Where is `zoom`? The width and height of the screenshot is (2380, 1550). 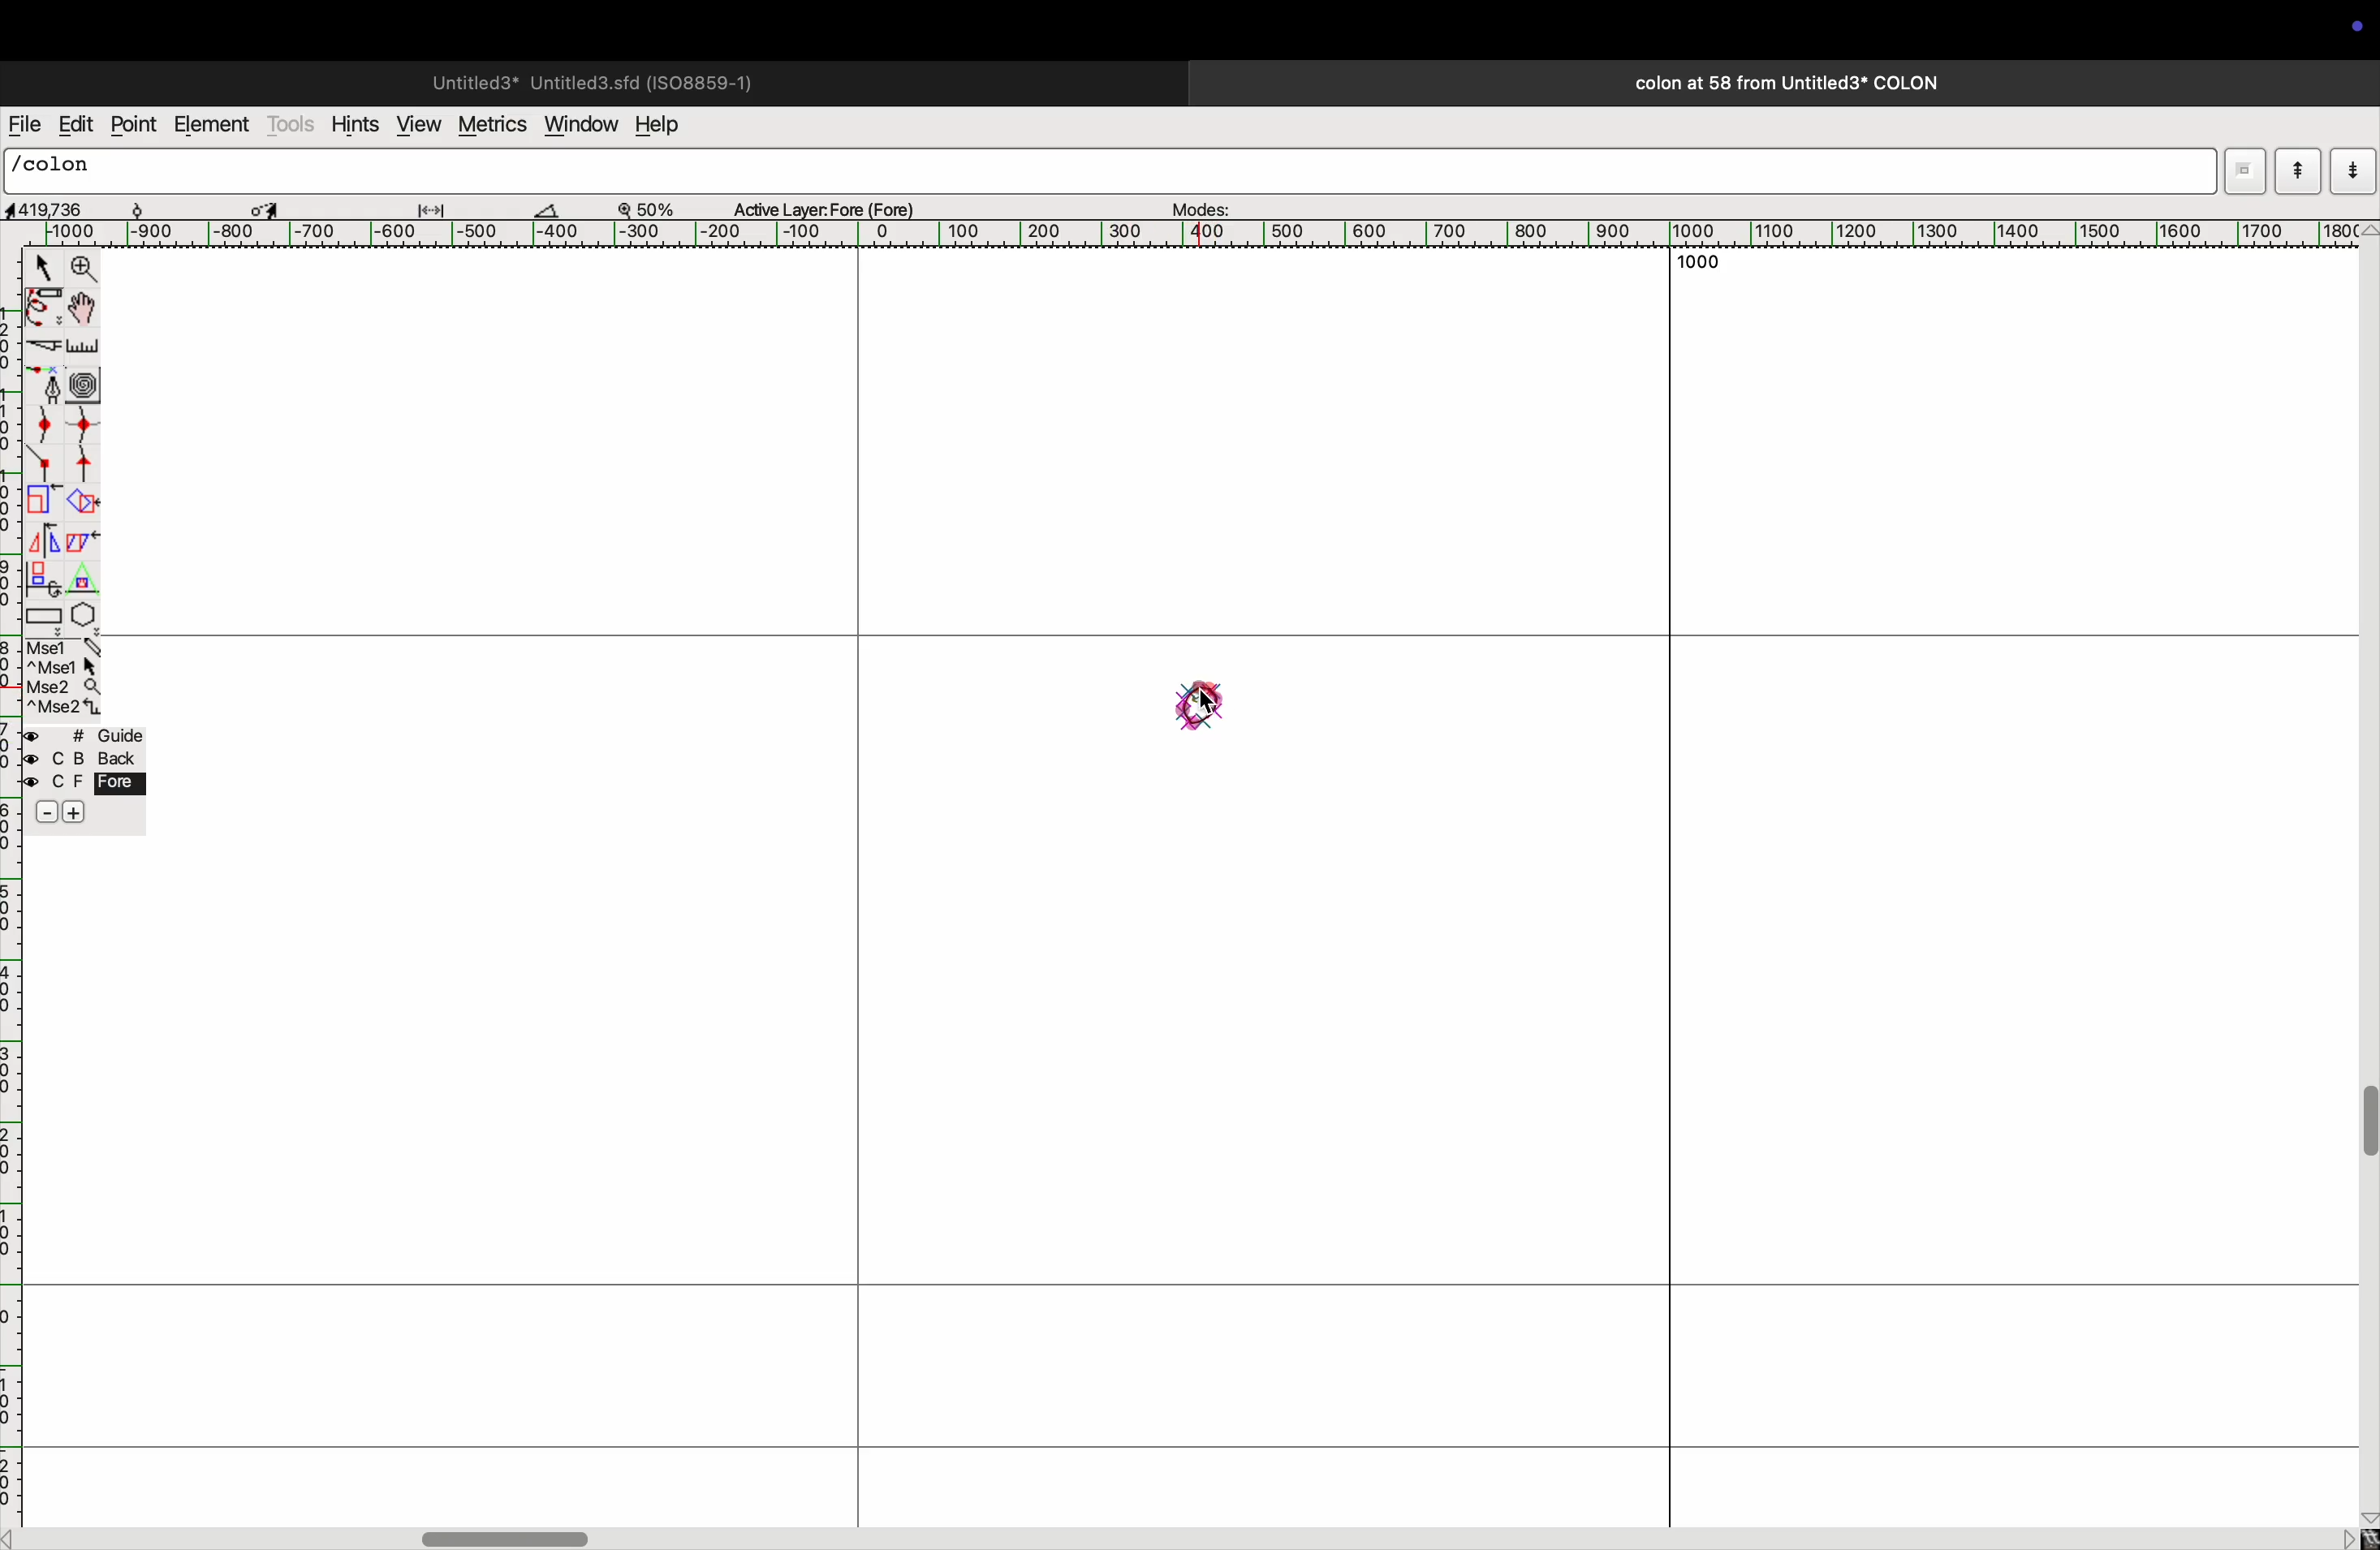
zoom is located at coordinates (656, 207).